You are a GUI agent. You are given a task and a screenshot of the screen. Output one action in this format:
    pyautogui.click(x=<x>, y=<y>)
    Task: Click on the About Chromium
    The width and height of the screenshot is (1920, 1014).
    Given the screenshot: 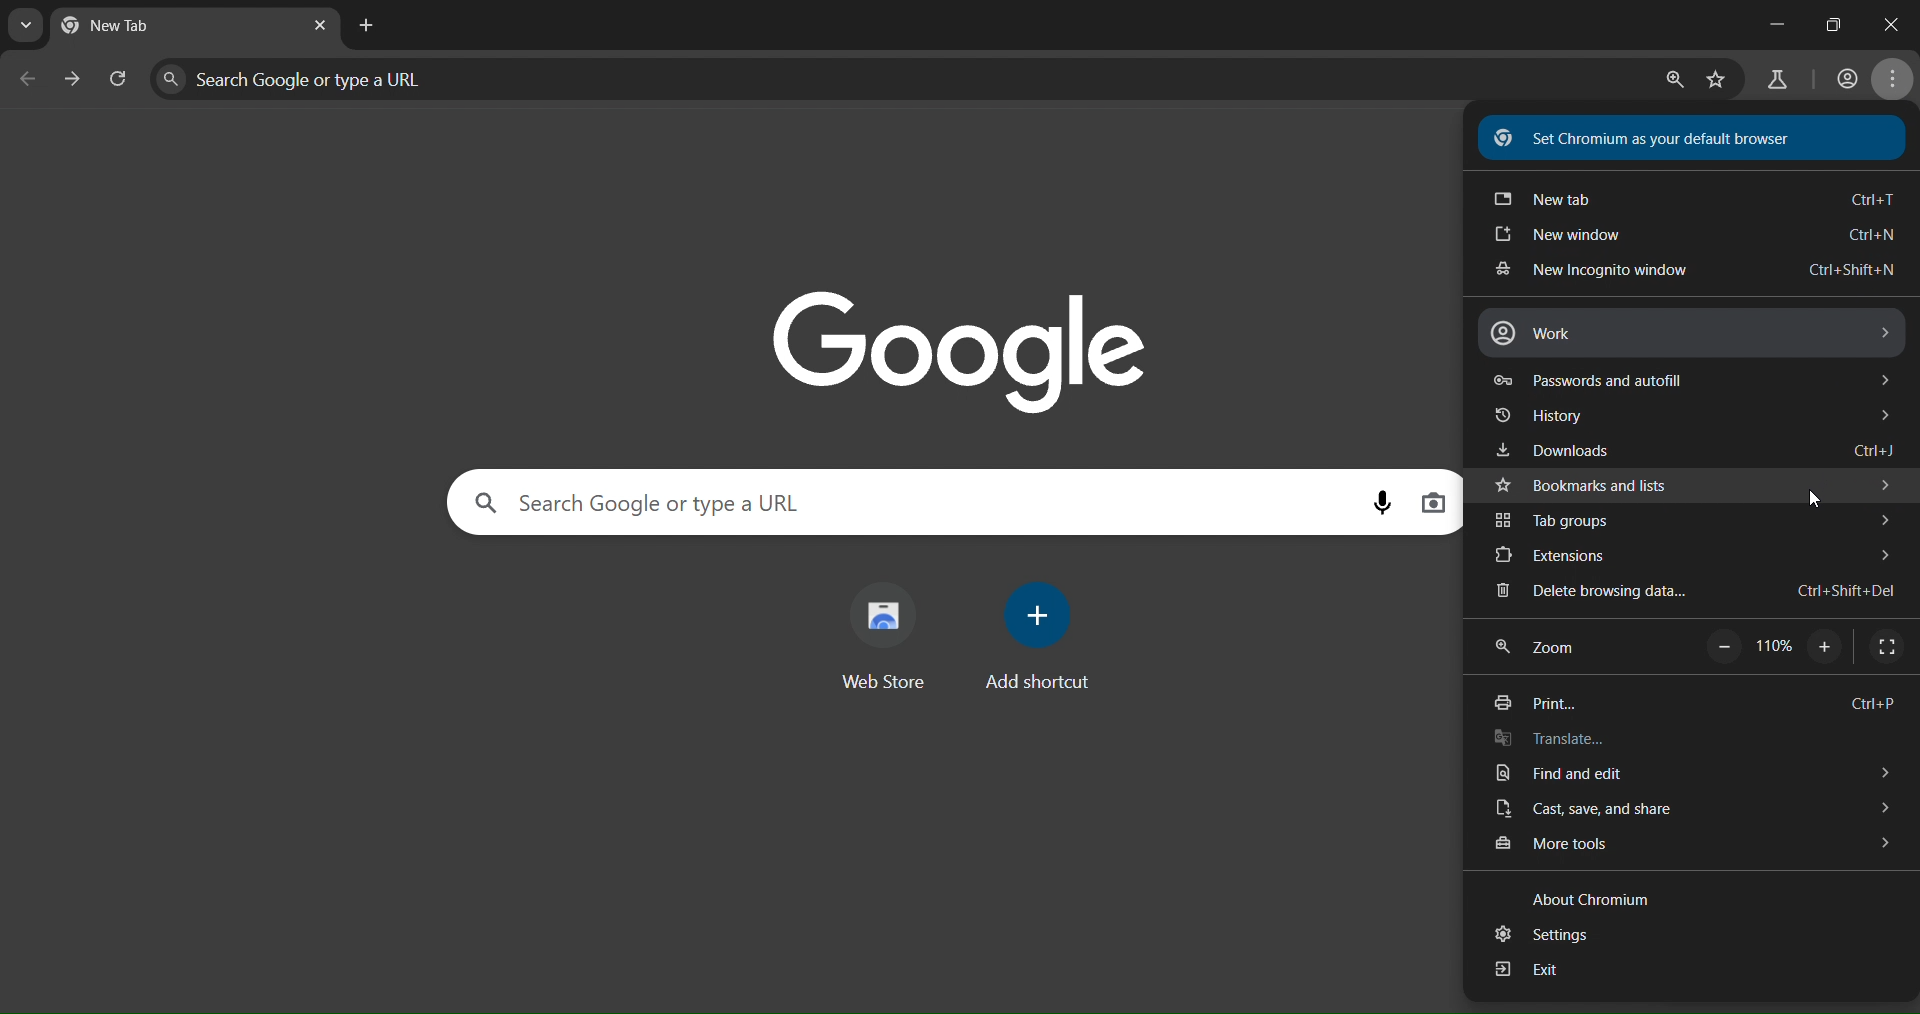 What is the action you would take?
    pyautogui.click(x=1599, y=902)
    